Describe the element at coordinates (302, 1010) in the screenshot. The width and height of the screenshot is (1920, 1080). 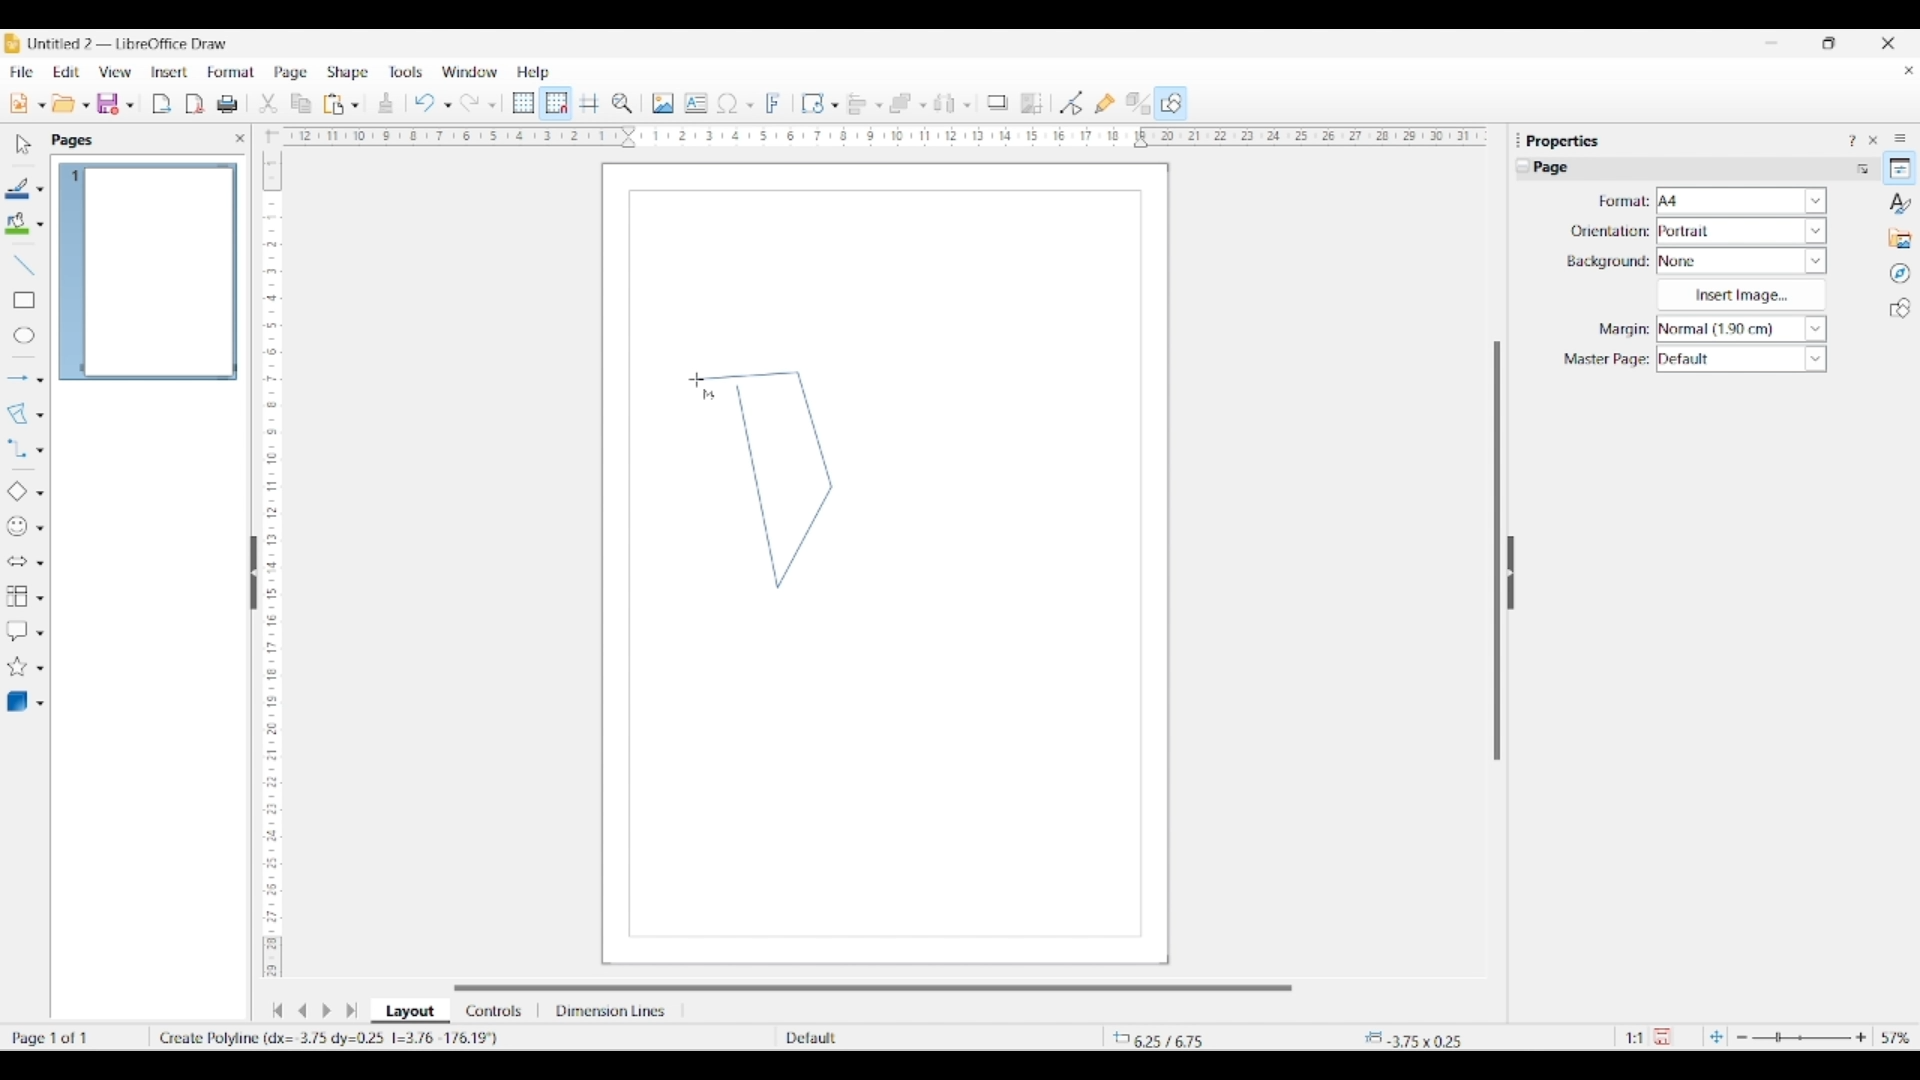
I see `Move to previous slide` at that location.